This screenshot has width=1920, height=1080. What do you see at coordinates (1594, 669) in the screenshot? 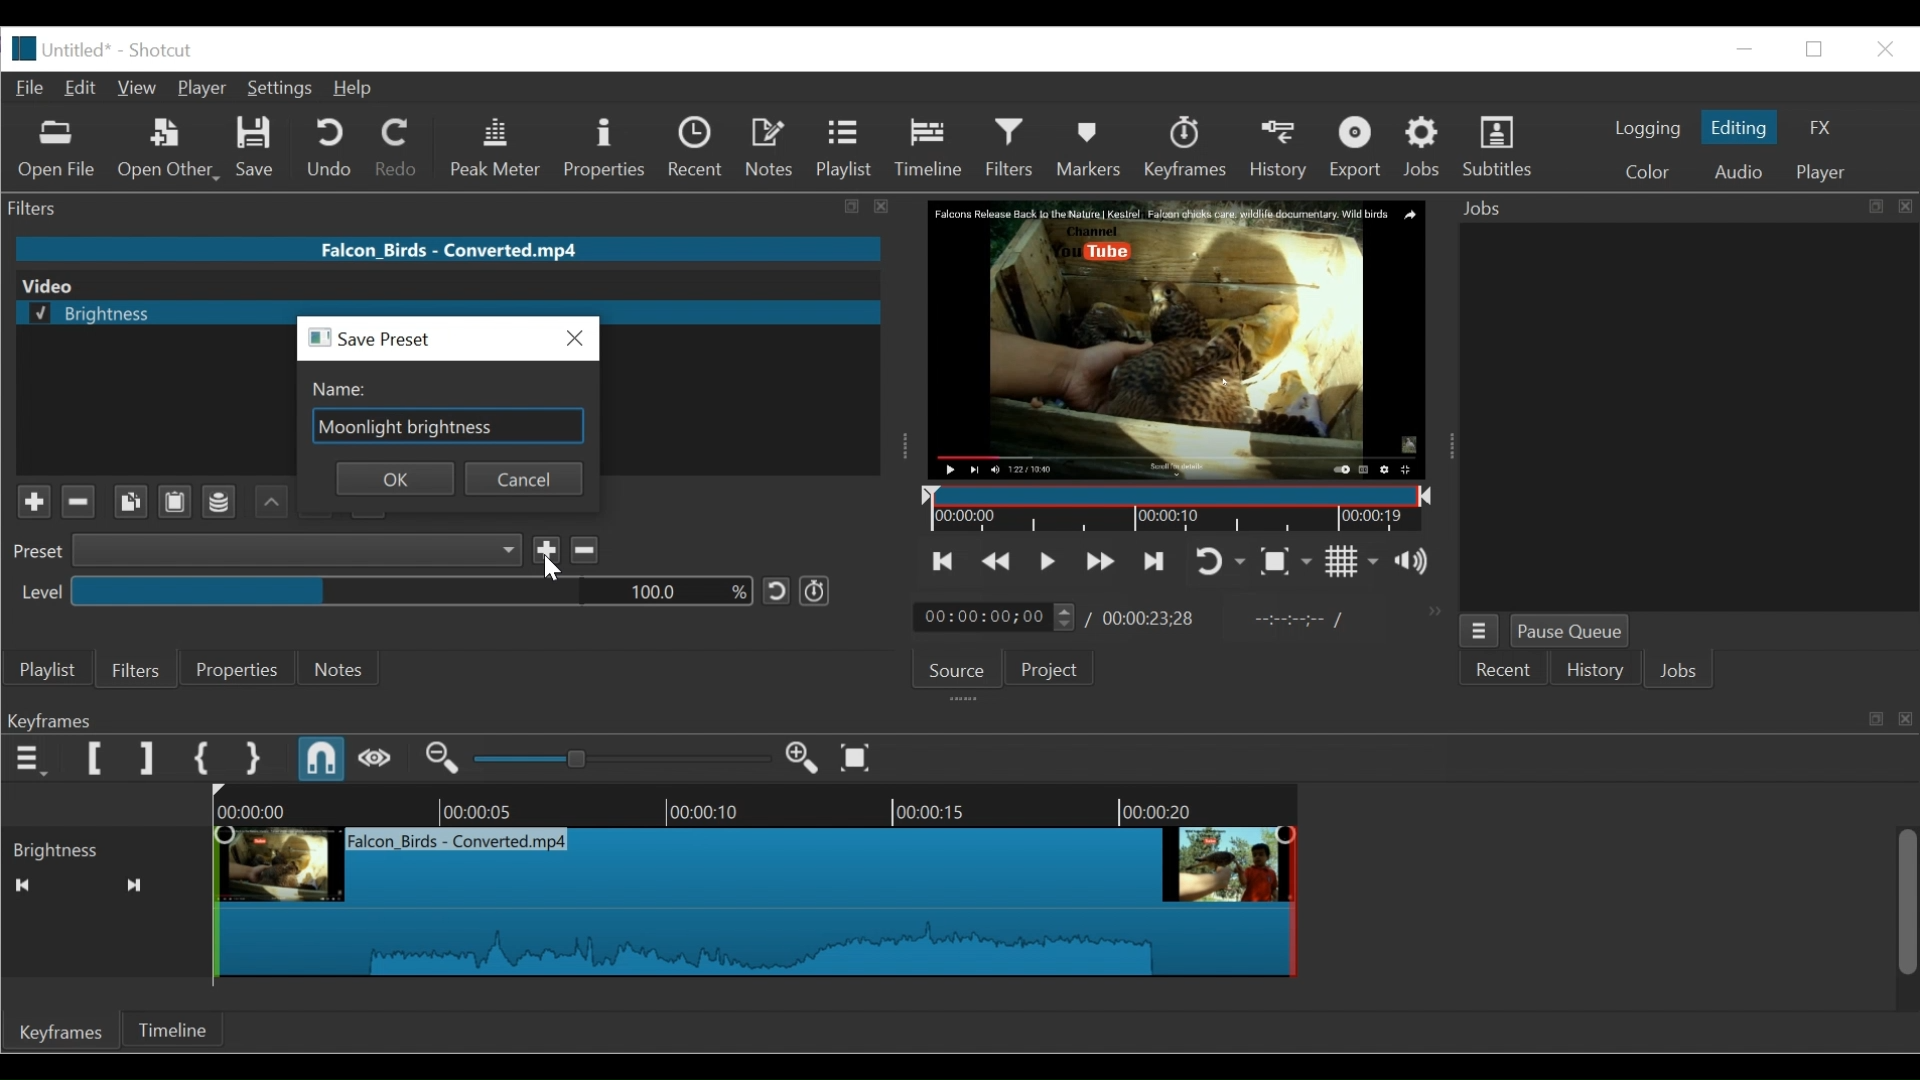
I see `History` at bounding box center [1594, 669].